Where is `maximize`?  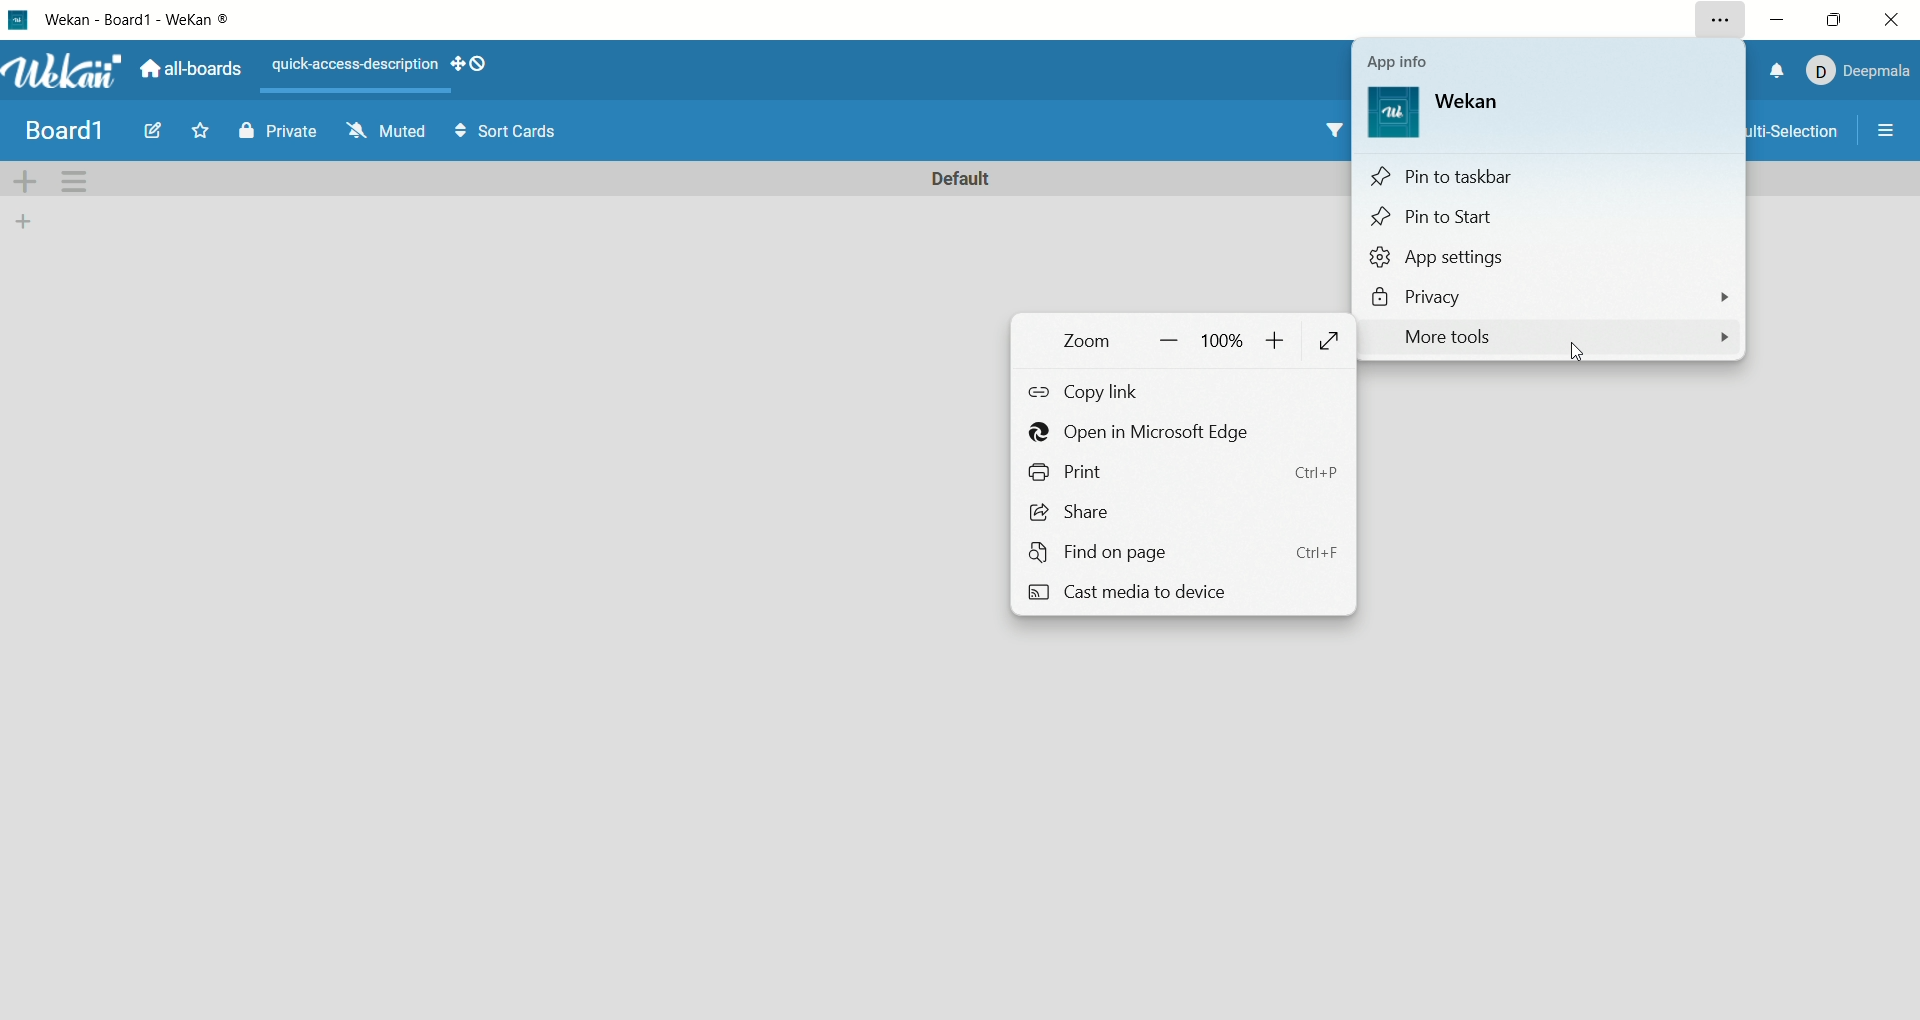
maximize is located at coordinates (1831, 23).